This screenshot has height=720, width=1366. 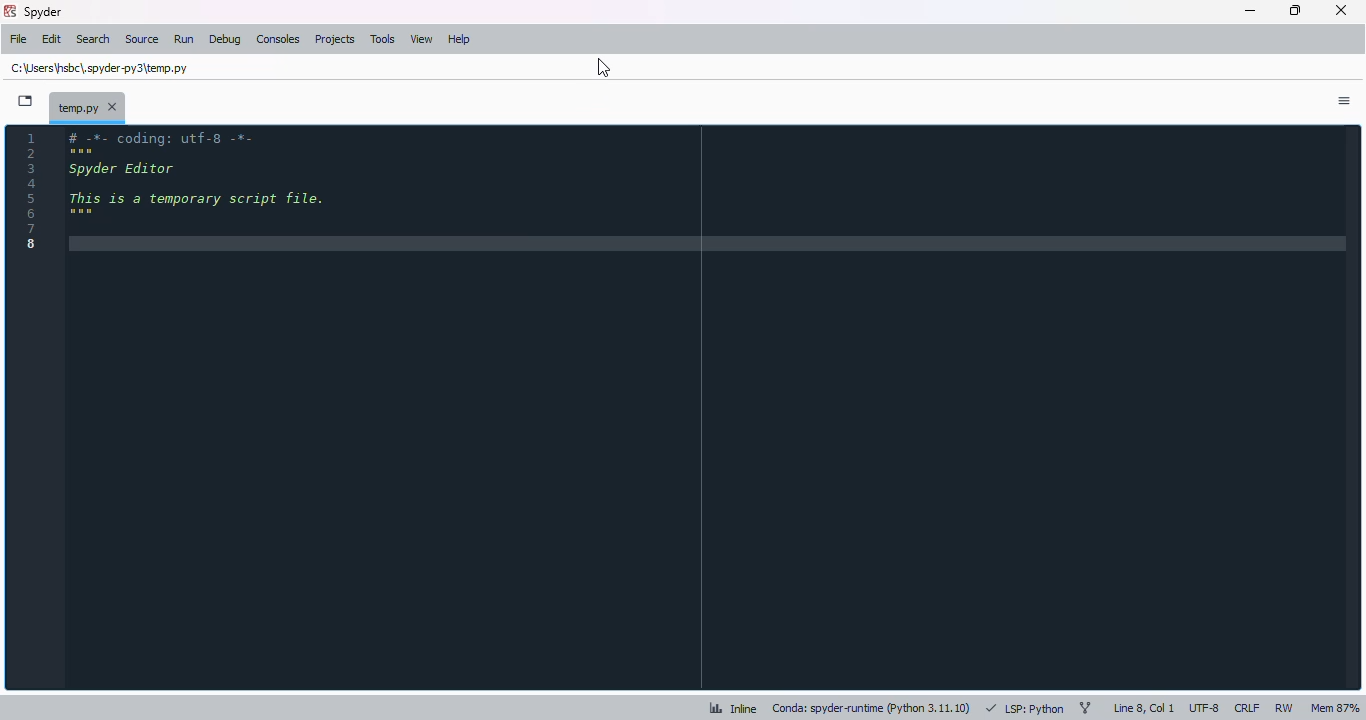 What do you see at coordinates (1345, 101) in the screenshot?
I see `options` at bounding box center [1345, 101].